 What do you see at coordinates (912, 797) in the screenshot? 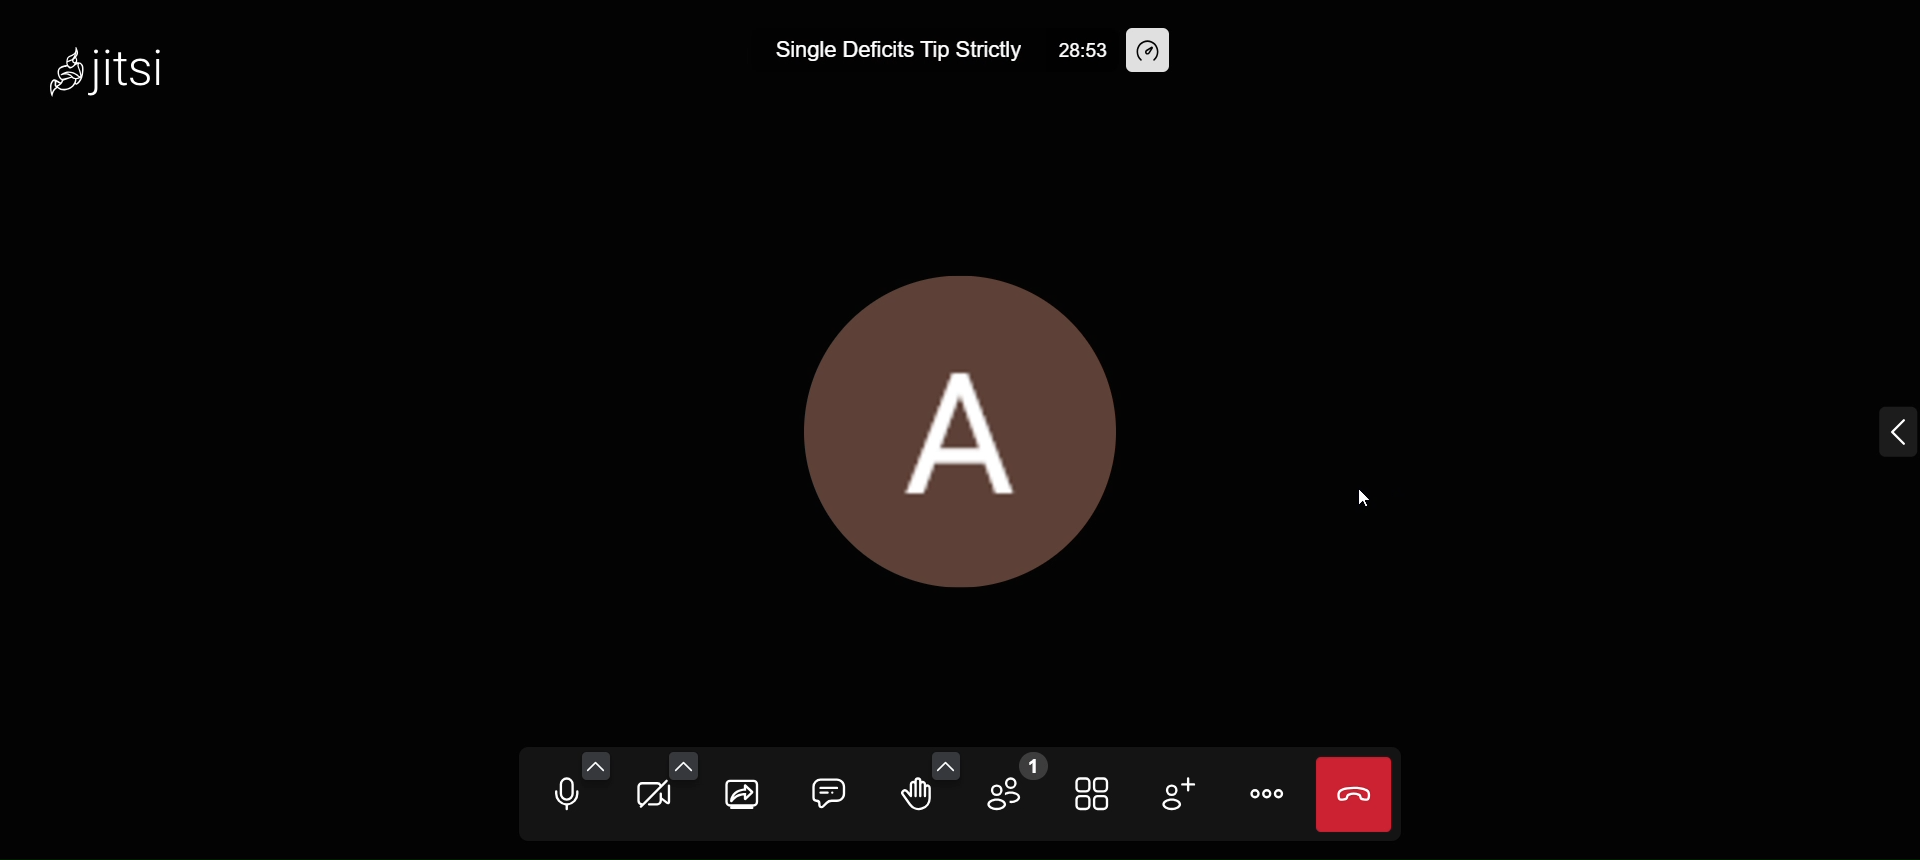
I see `raise your hand` at bounding box center [912, 797].